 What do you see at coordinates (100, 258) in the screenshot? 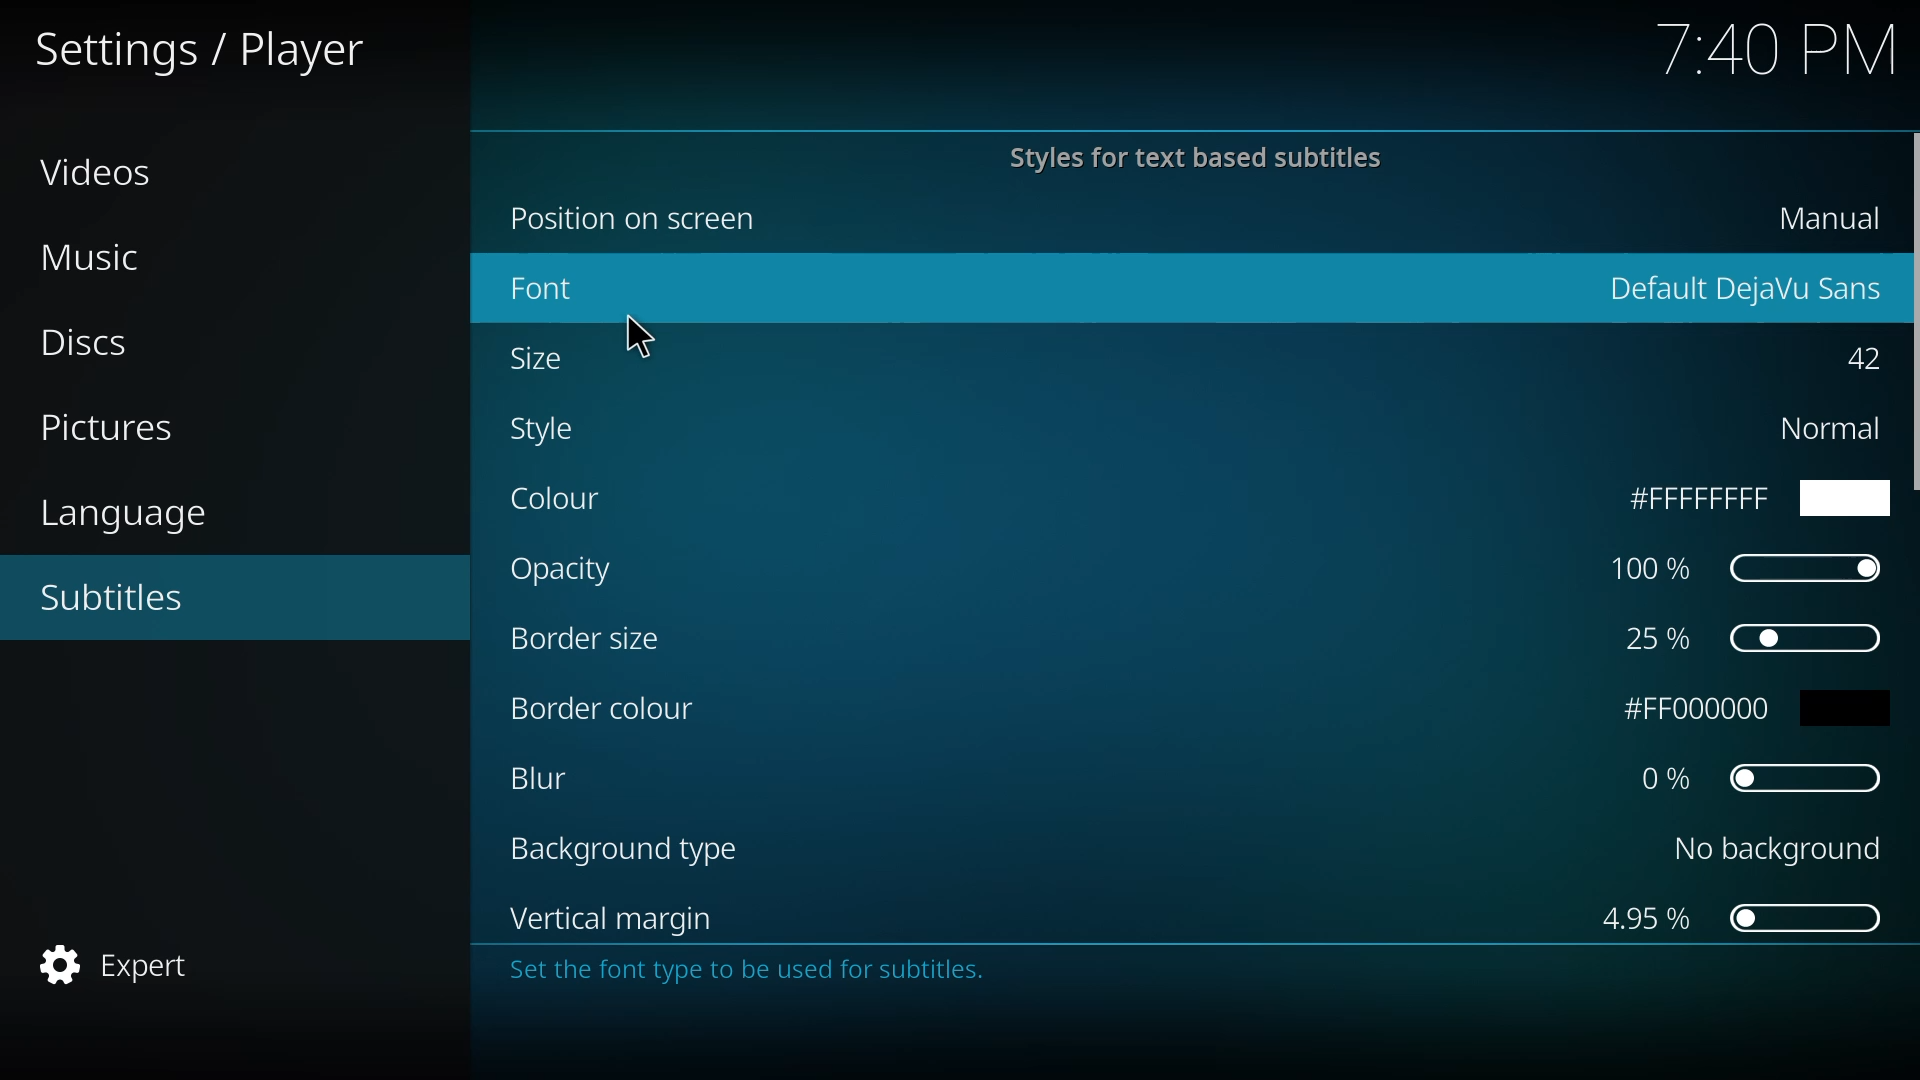
I see `music` at bounding box center [100, 258].